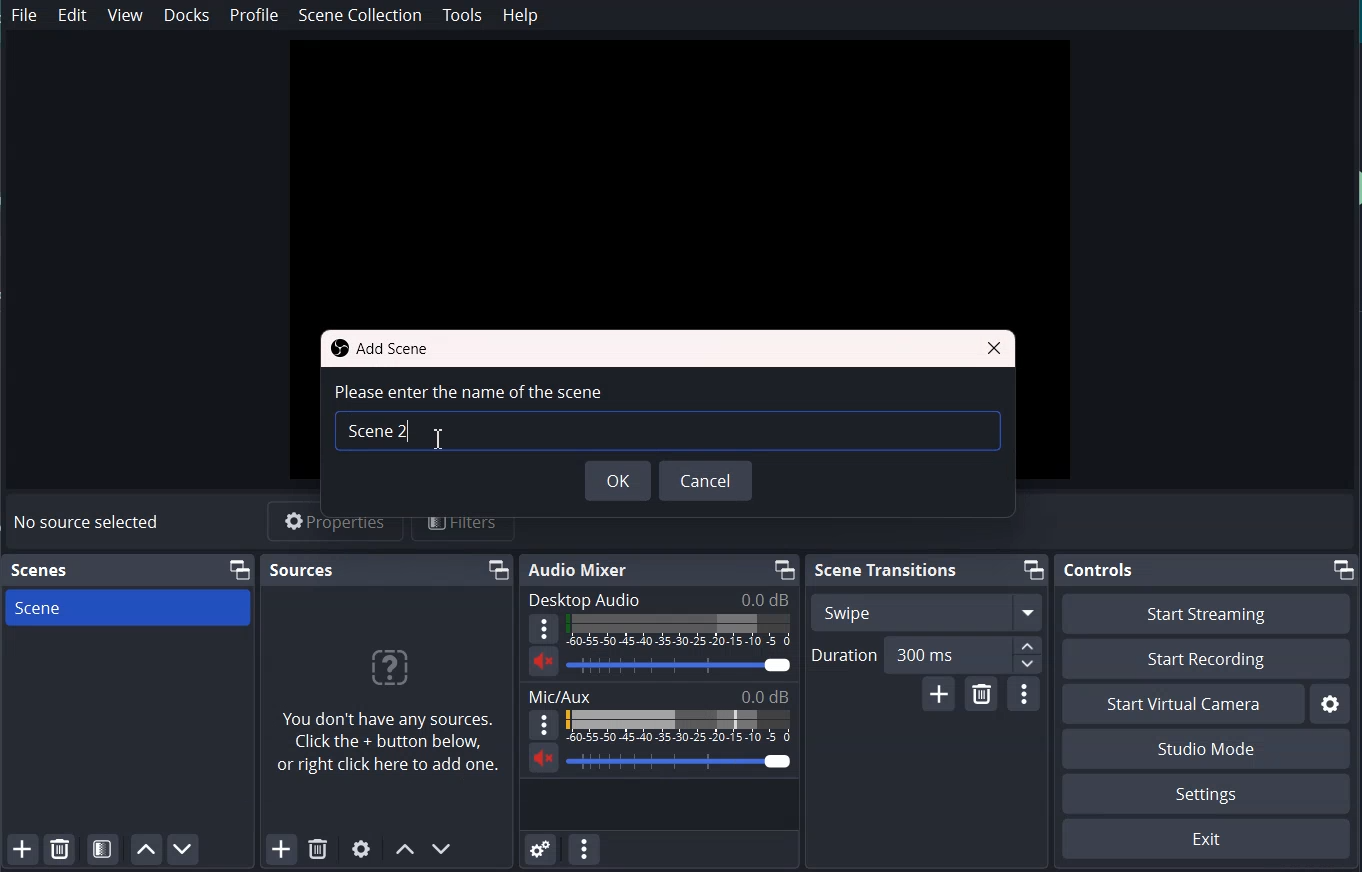 The image size is (1362, 872). Describe the element at coordinates (390, 748) in the screenshot. I see `You don't have any sources.
Click the + button below,
or right click here to add one.` at that location.